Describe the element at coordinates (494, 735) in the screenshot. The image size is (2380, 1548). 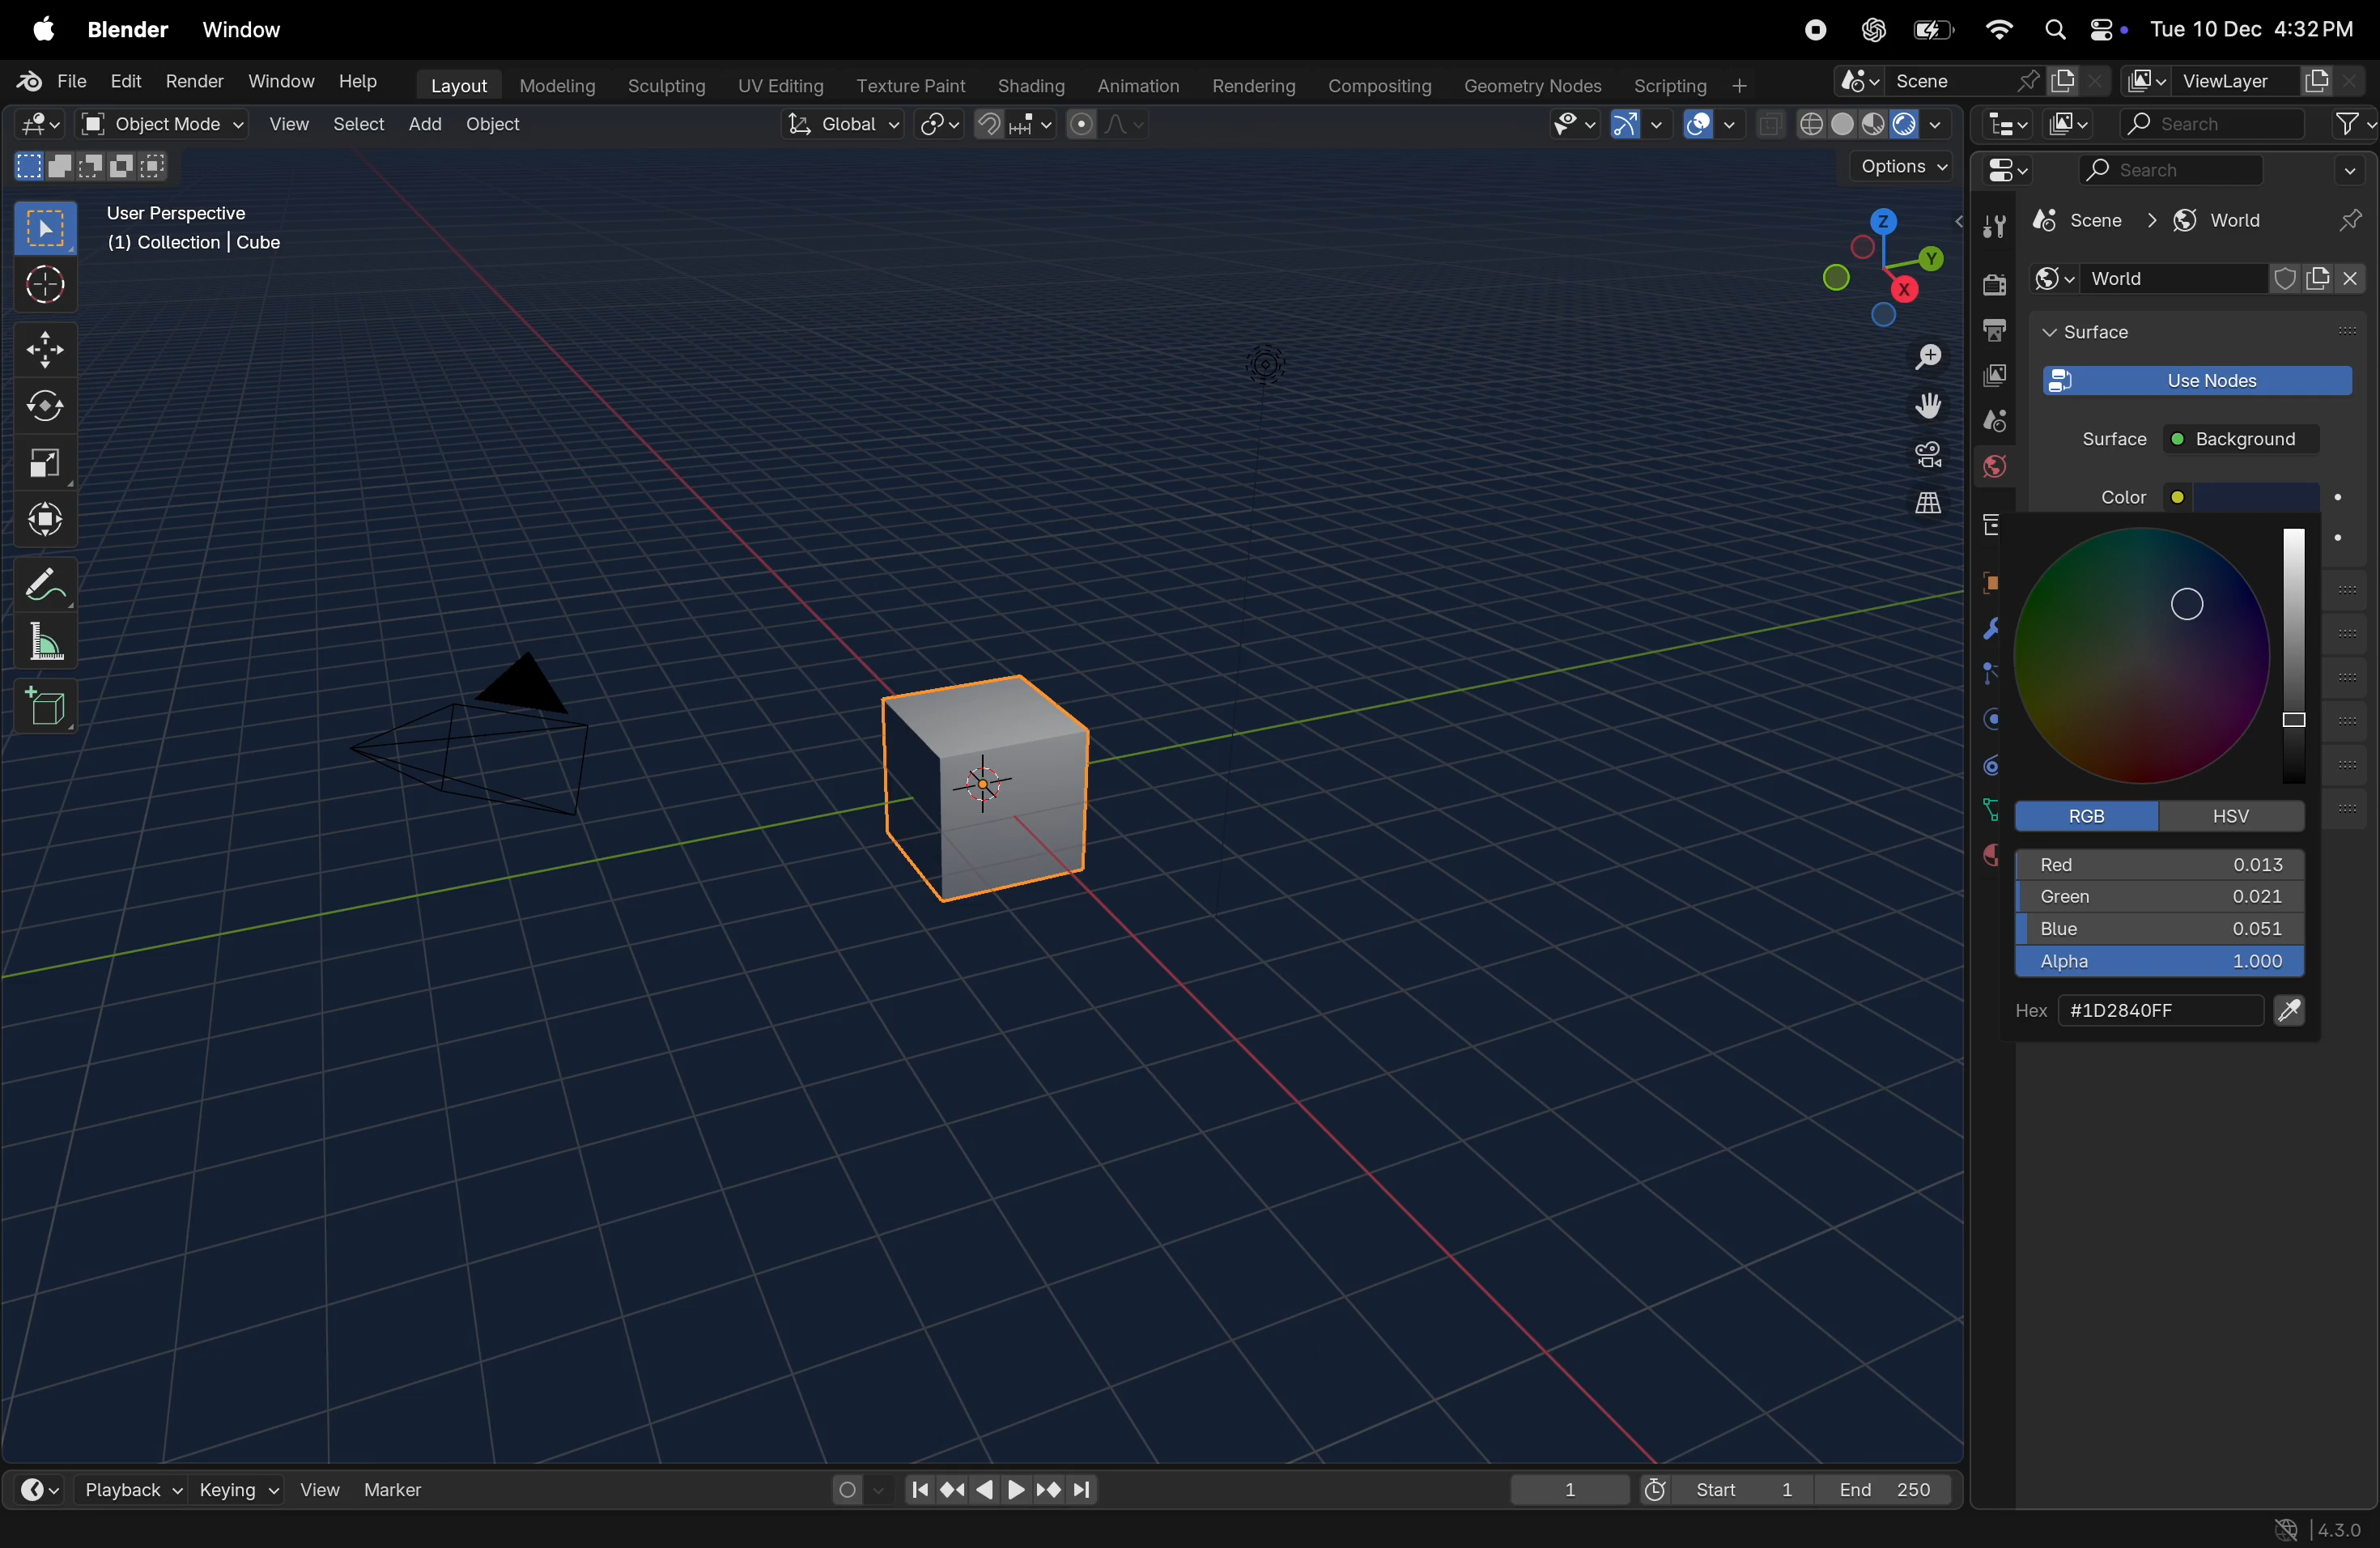
I see `camera` at that location.